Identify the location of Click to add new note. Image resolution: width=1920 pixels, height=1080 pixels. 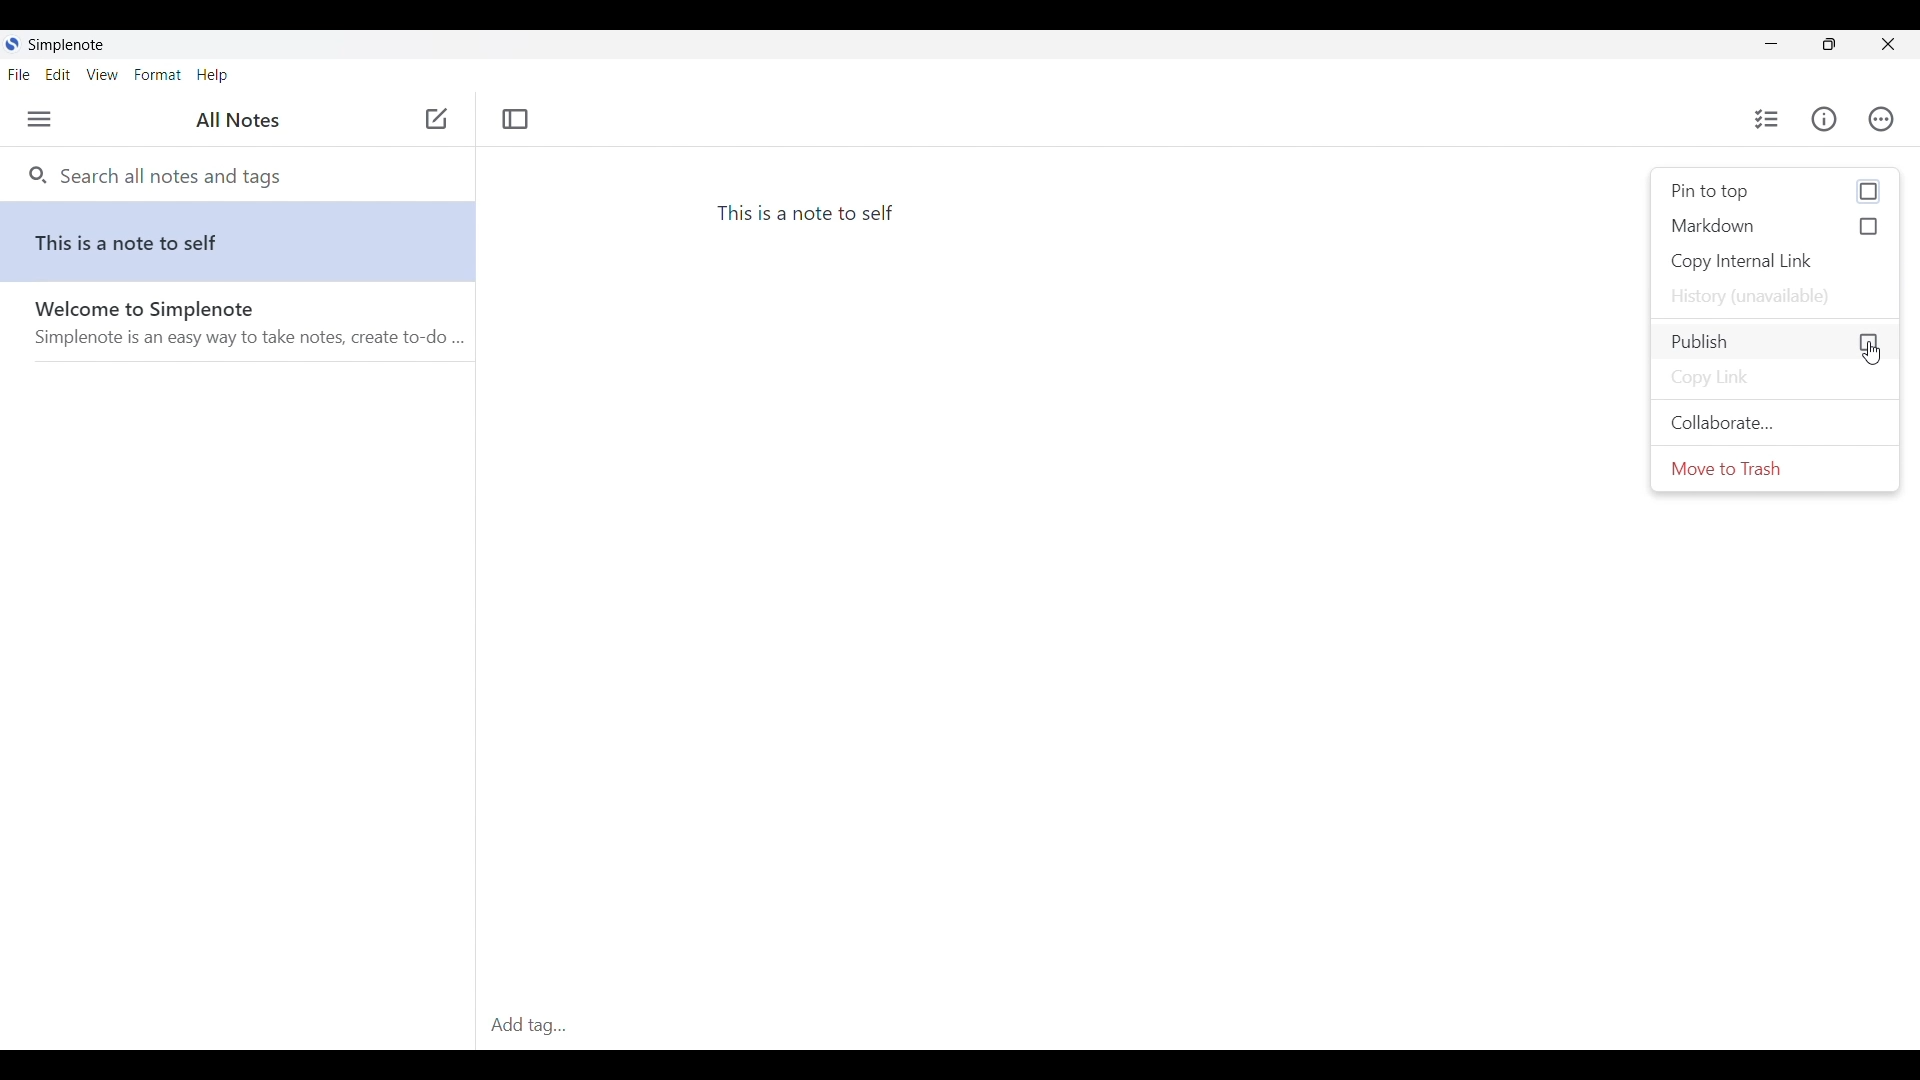
(436, 118).